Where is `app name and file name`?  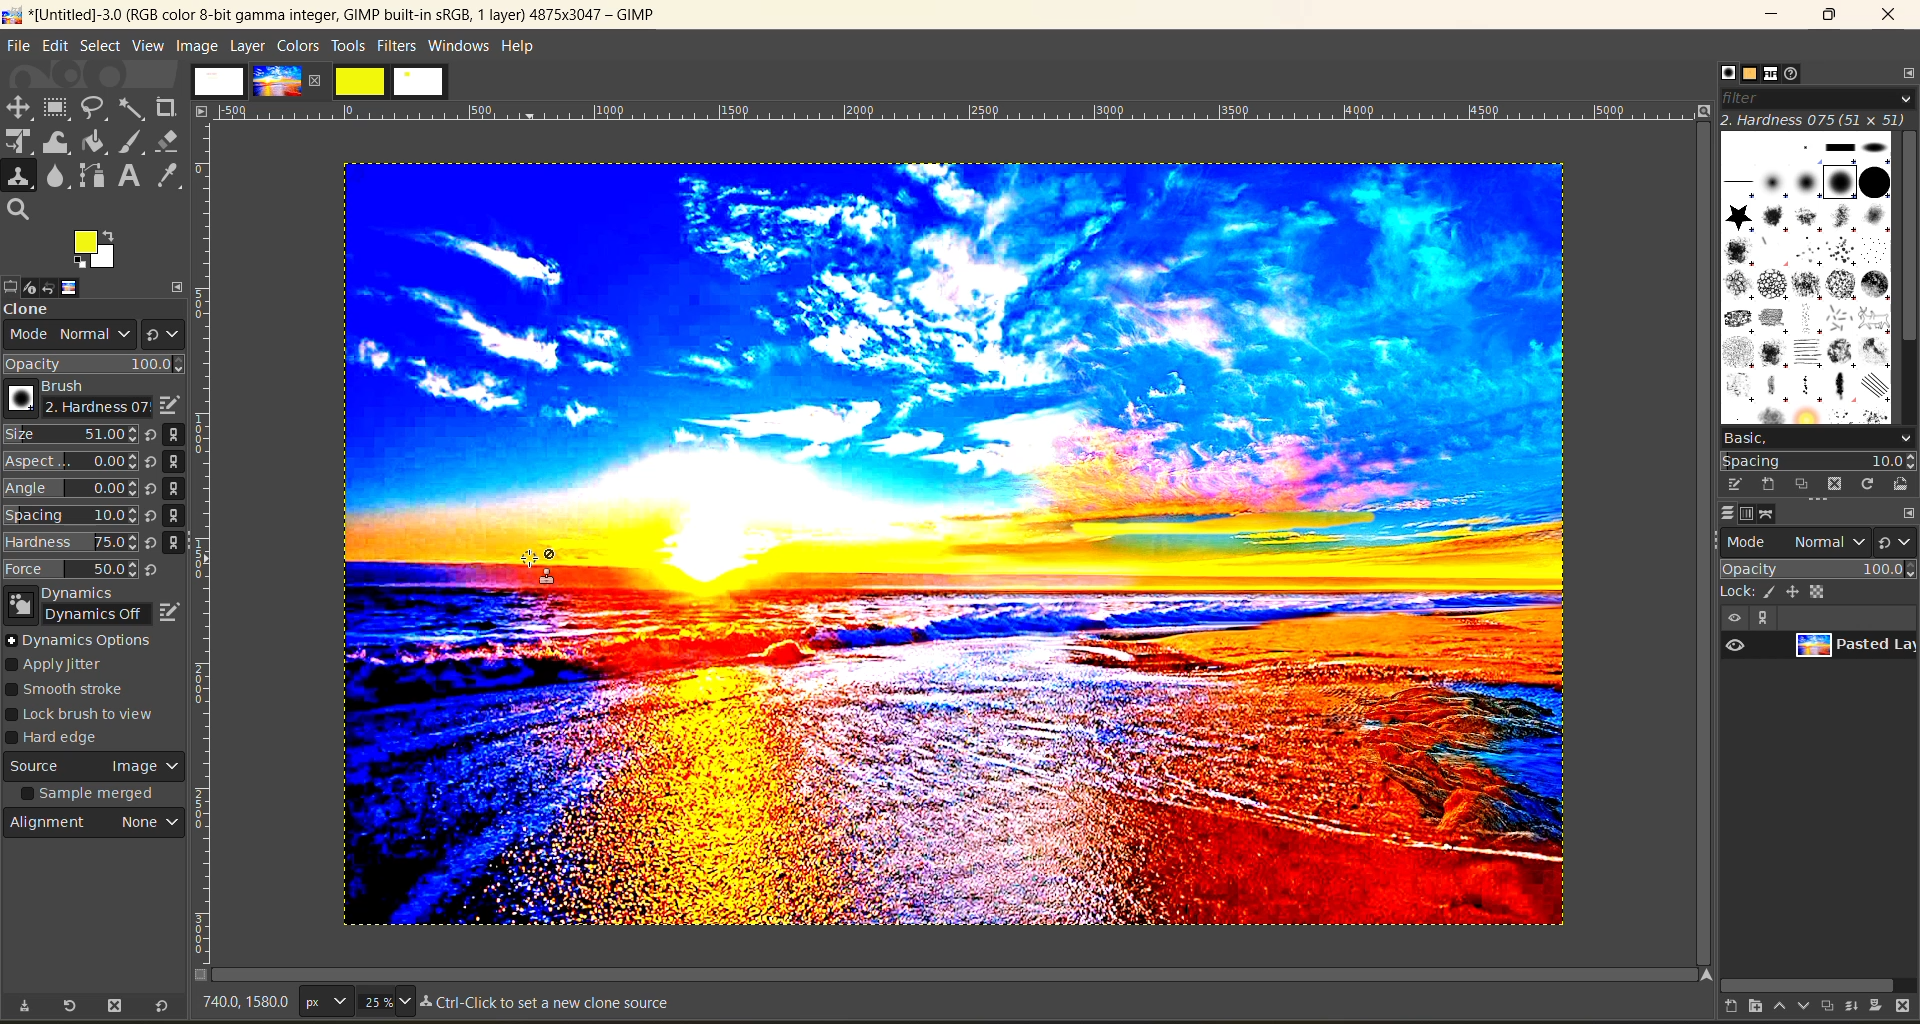 app name and file name is located at coordinates (332, 14).